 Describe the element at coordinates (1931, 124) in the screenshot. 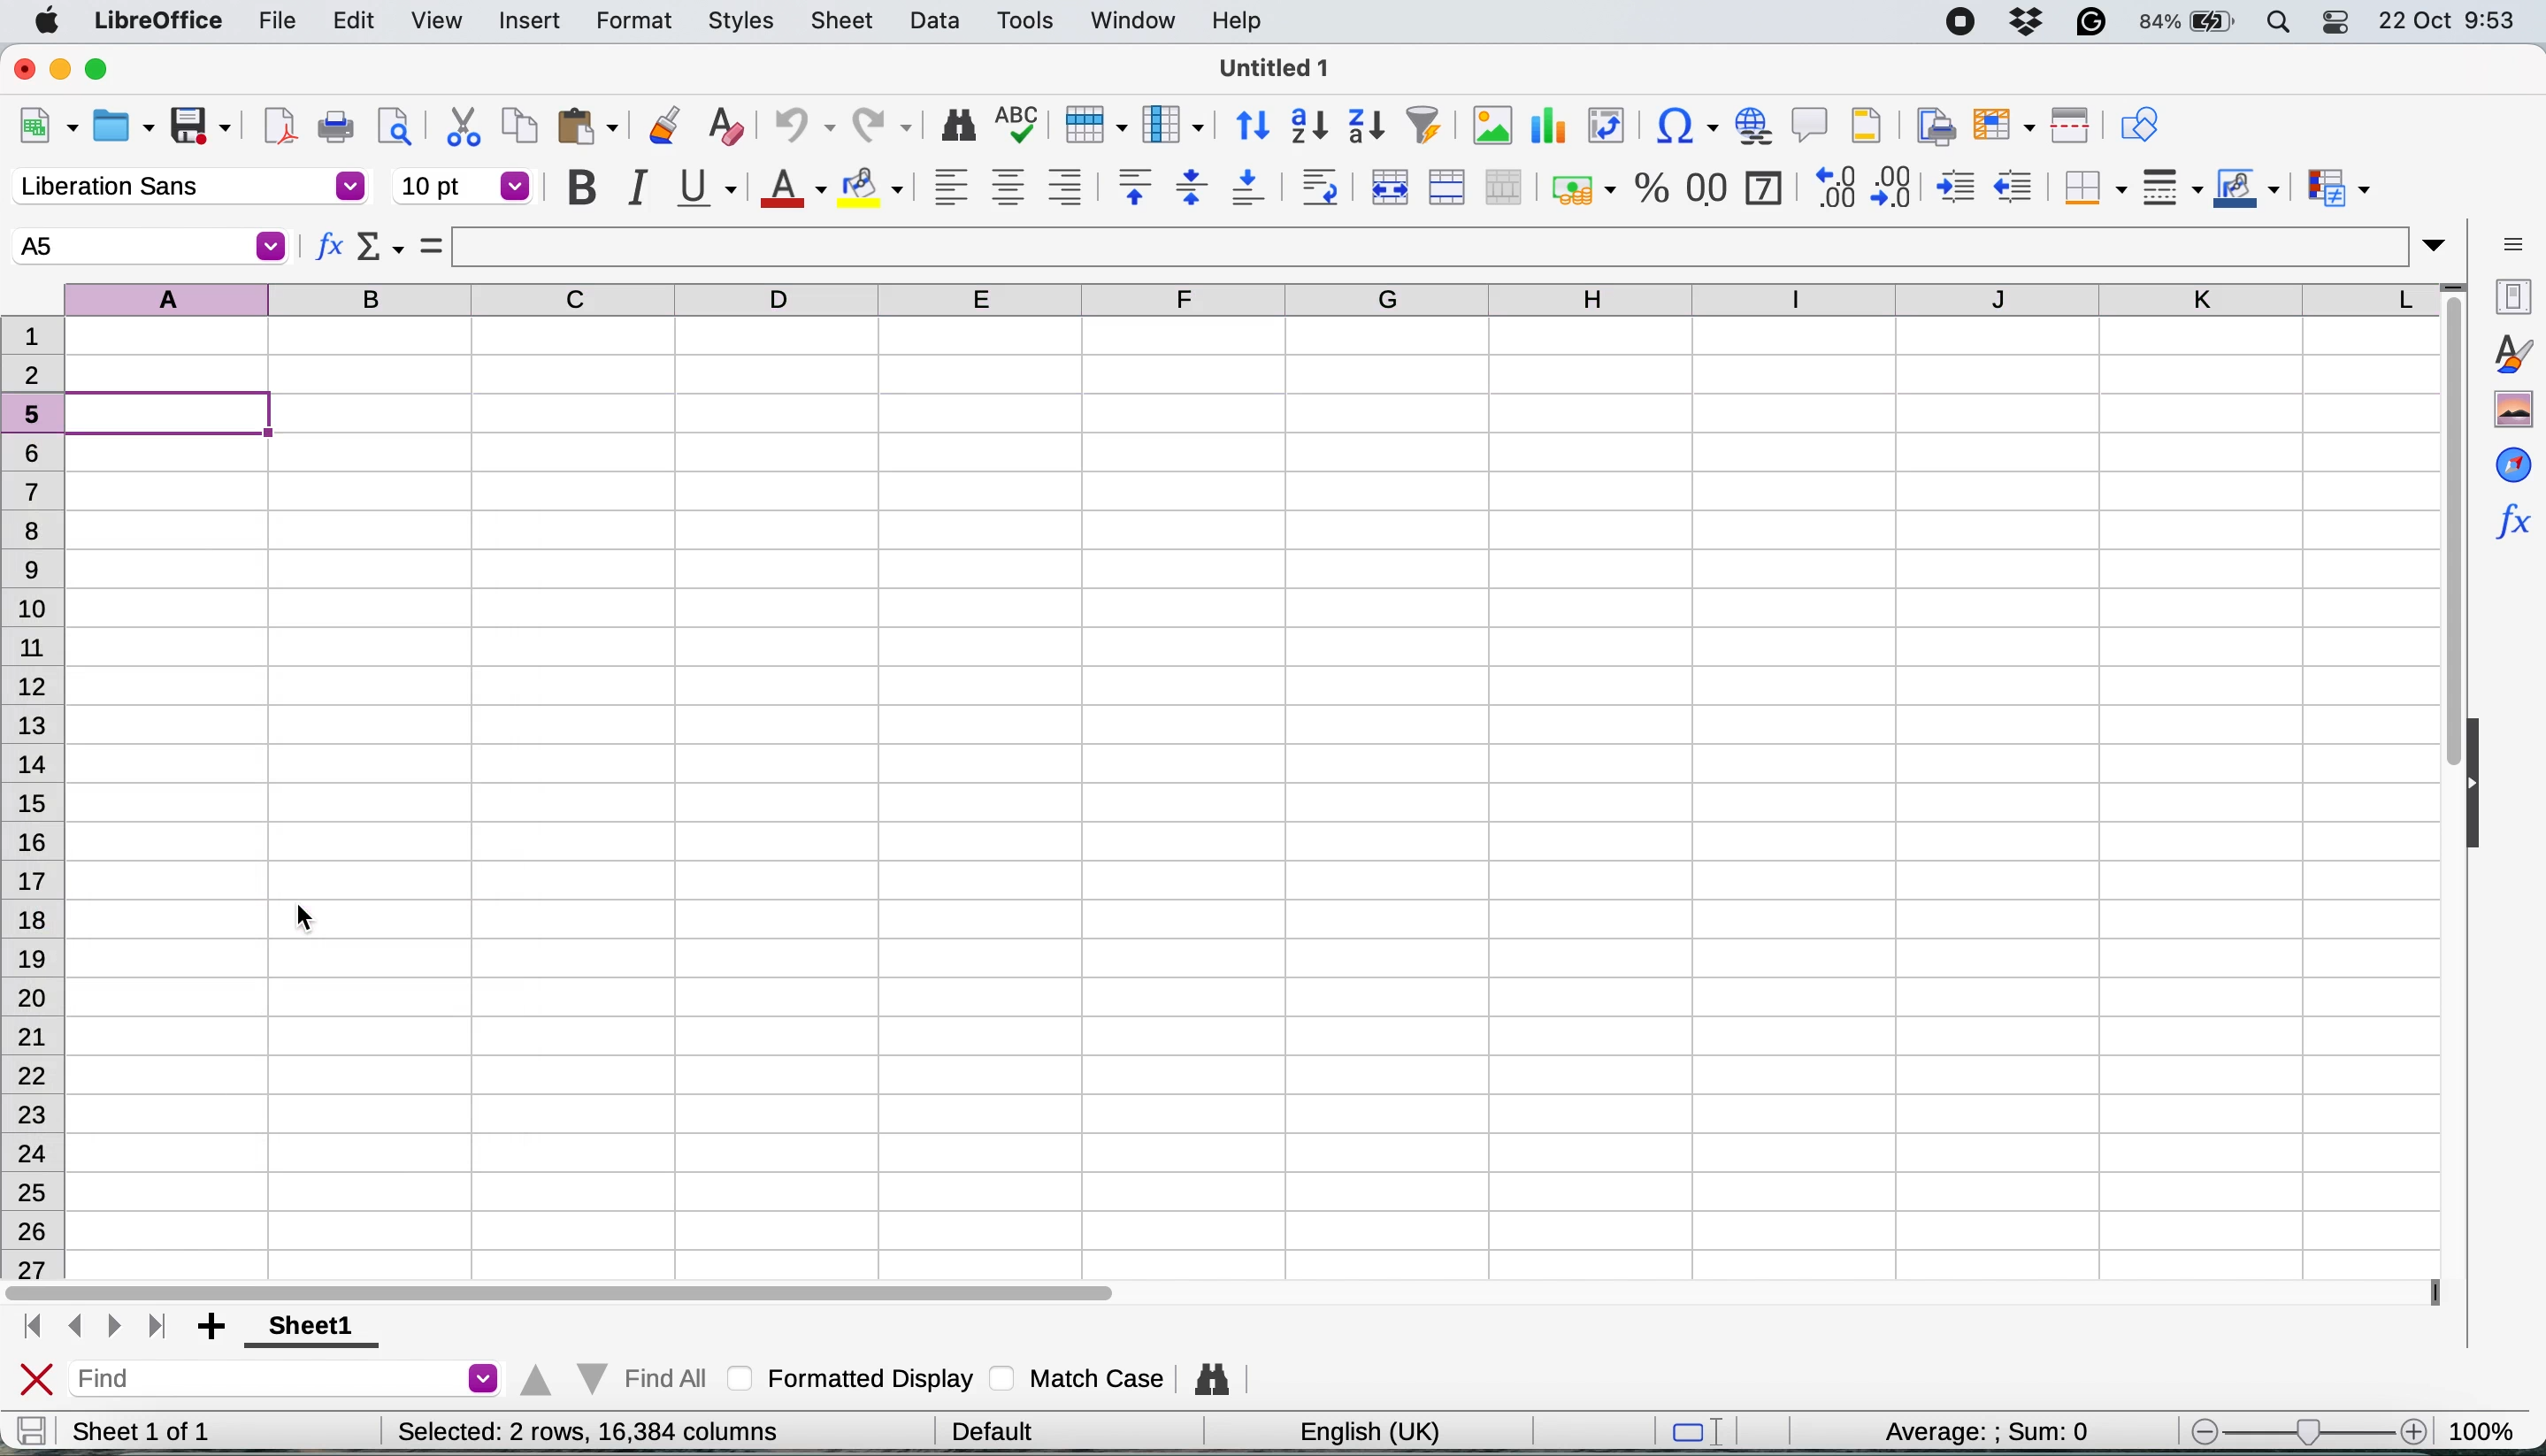

I see `define print area` at that location.